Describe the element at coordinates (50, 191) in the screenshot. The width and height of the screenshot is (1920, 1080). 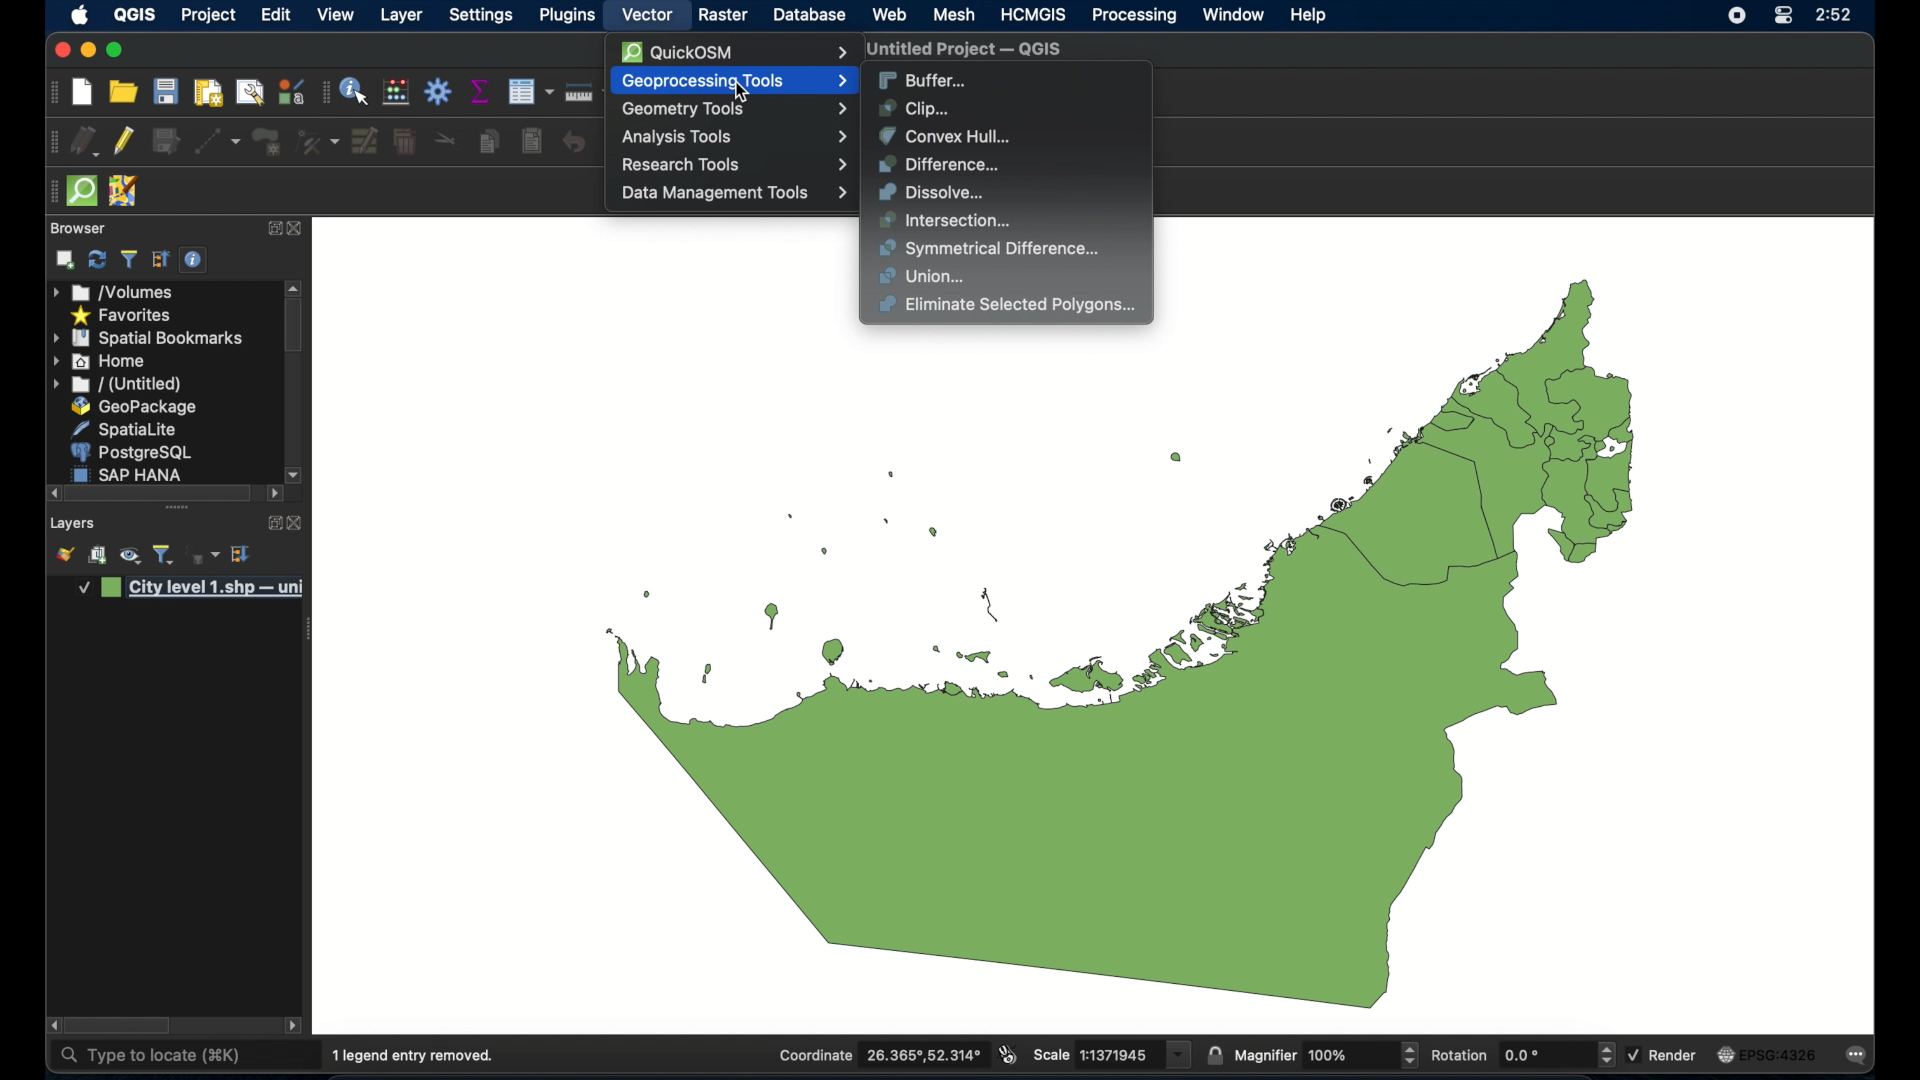
I see `drag handle` at that location.